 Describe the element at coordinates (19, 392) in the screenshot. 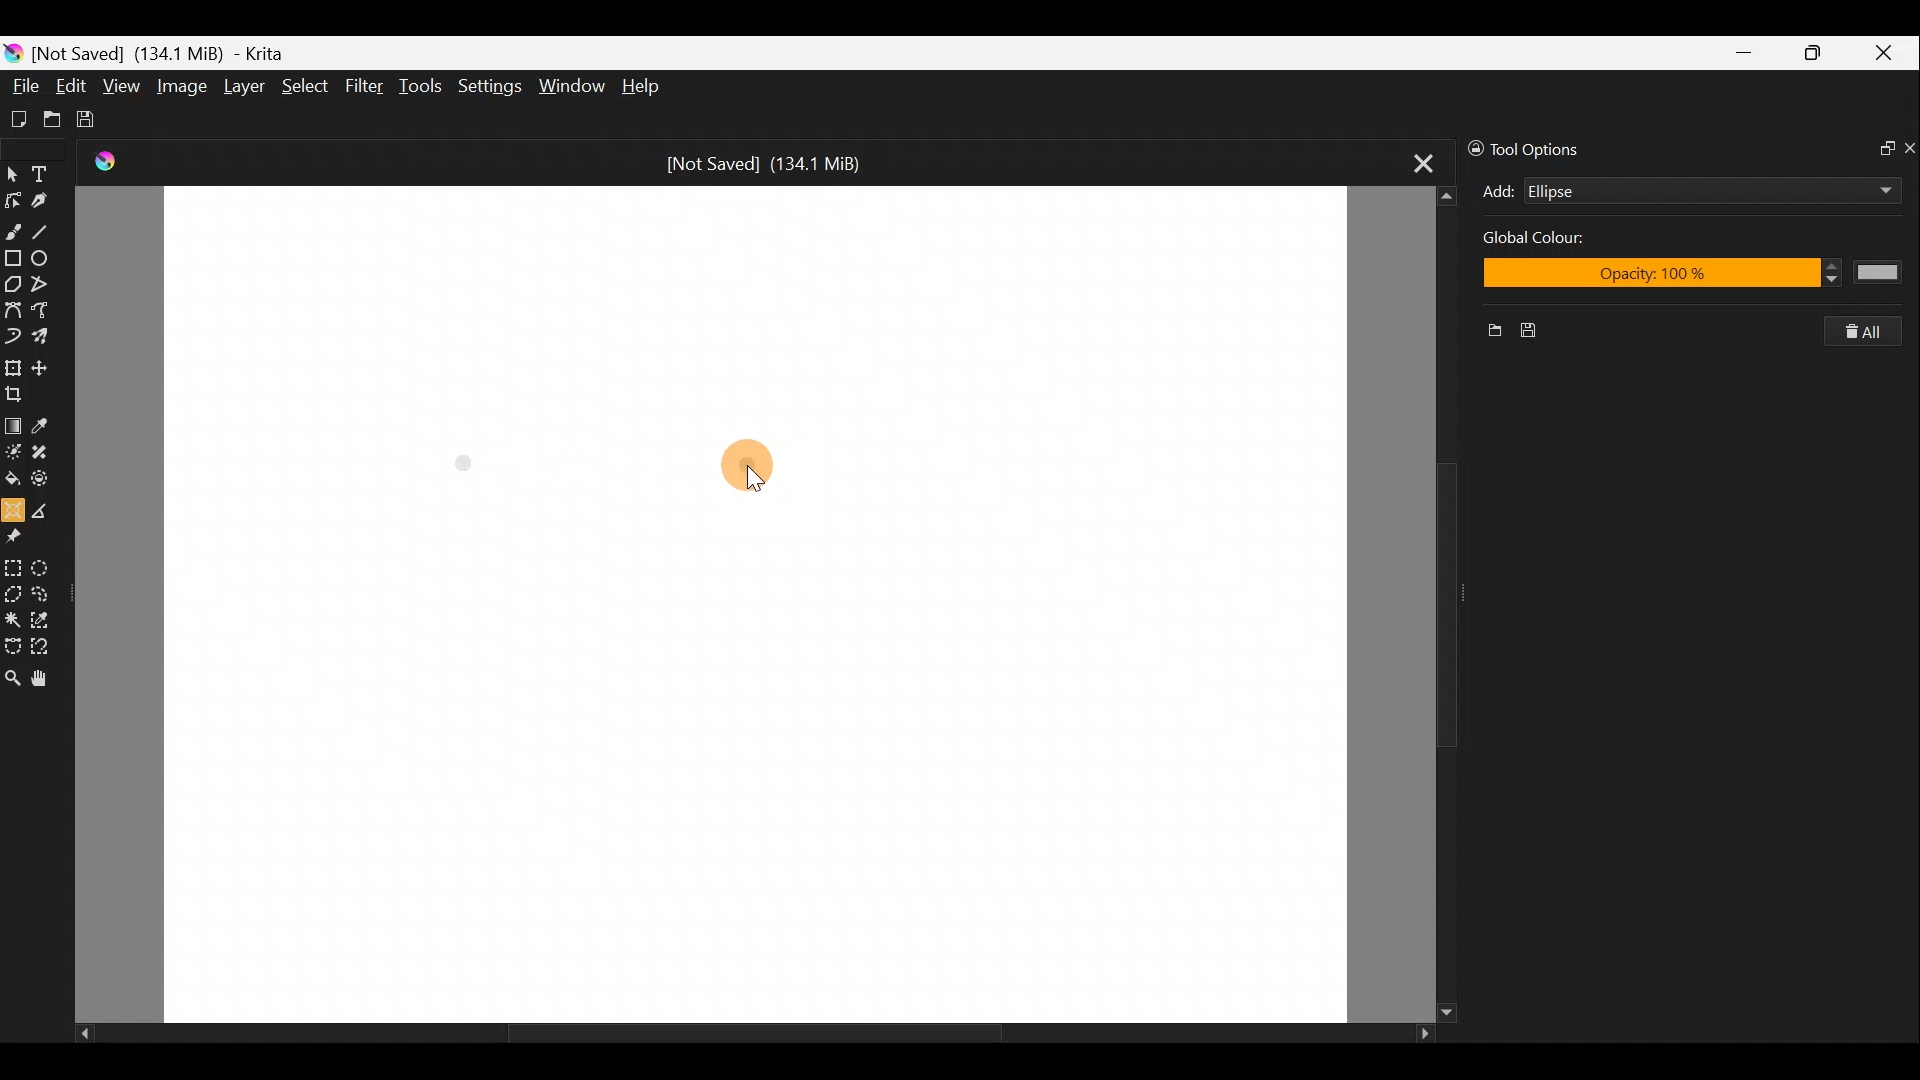

I see `Crop an image` at that location.